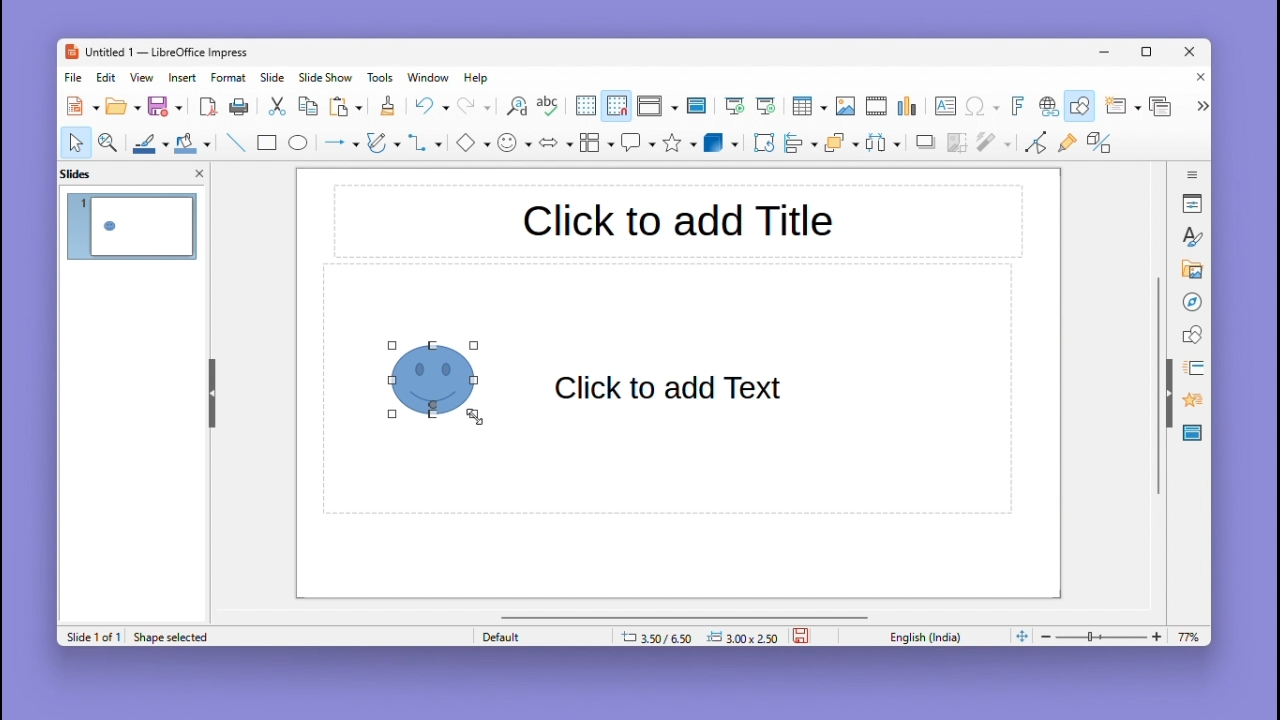 The width and height of the screenshot is (1280, 720). What do you see at coordinates (1194, 203) in the screenshot?
I see `Properties` at bounding box center [1194, 203].